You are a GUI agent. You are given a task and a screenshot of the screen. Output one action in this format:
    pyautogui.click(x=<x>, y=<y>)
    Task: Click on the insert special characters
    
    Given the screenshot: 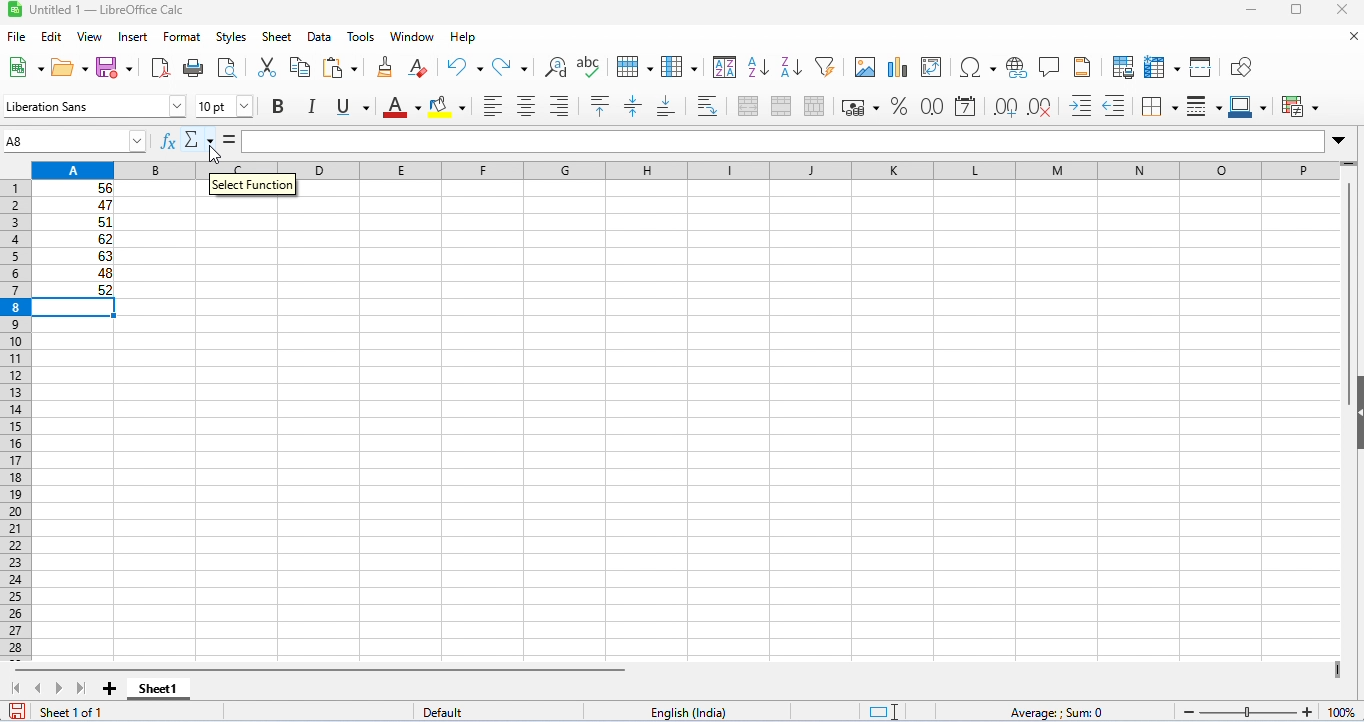 What is the action you would take?
    pyautogui.click(x=978, y=67)
    